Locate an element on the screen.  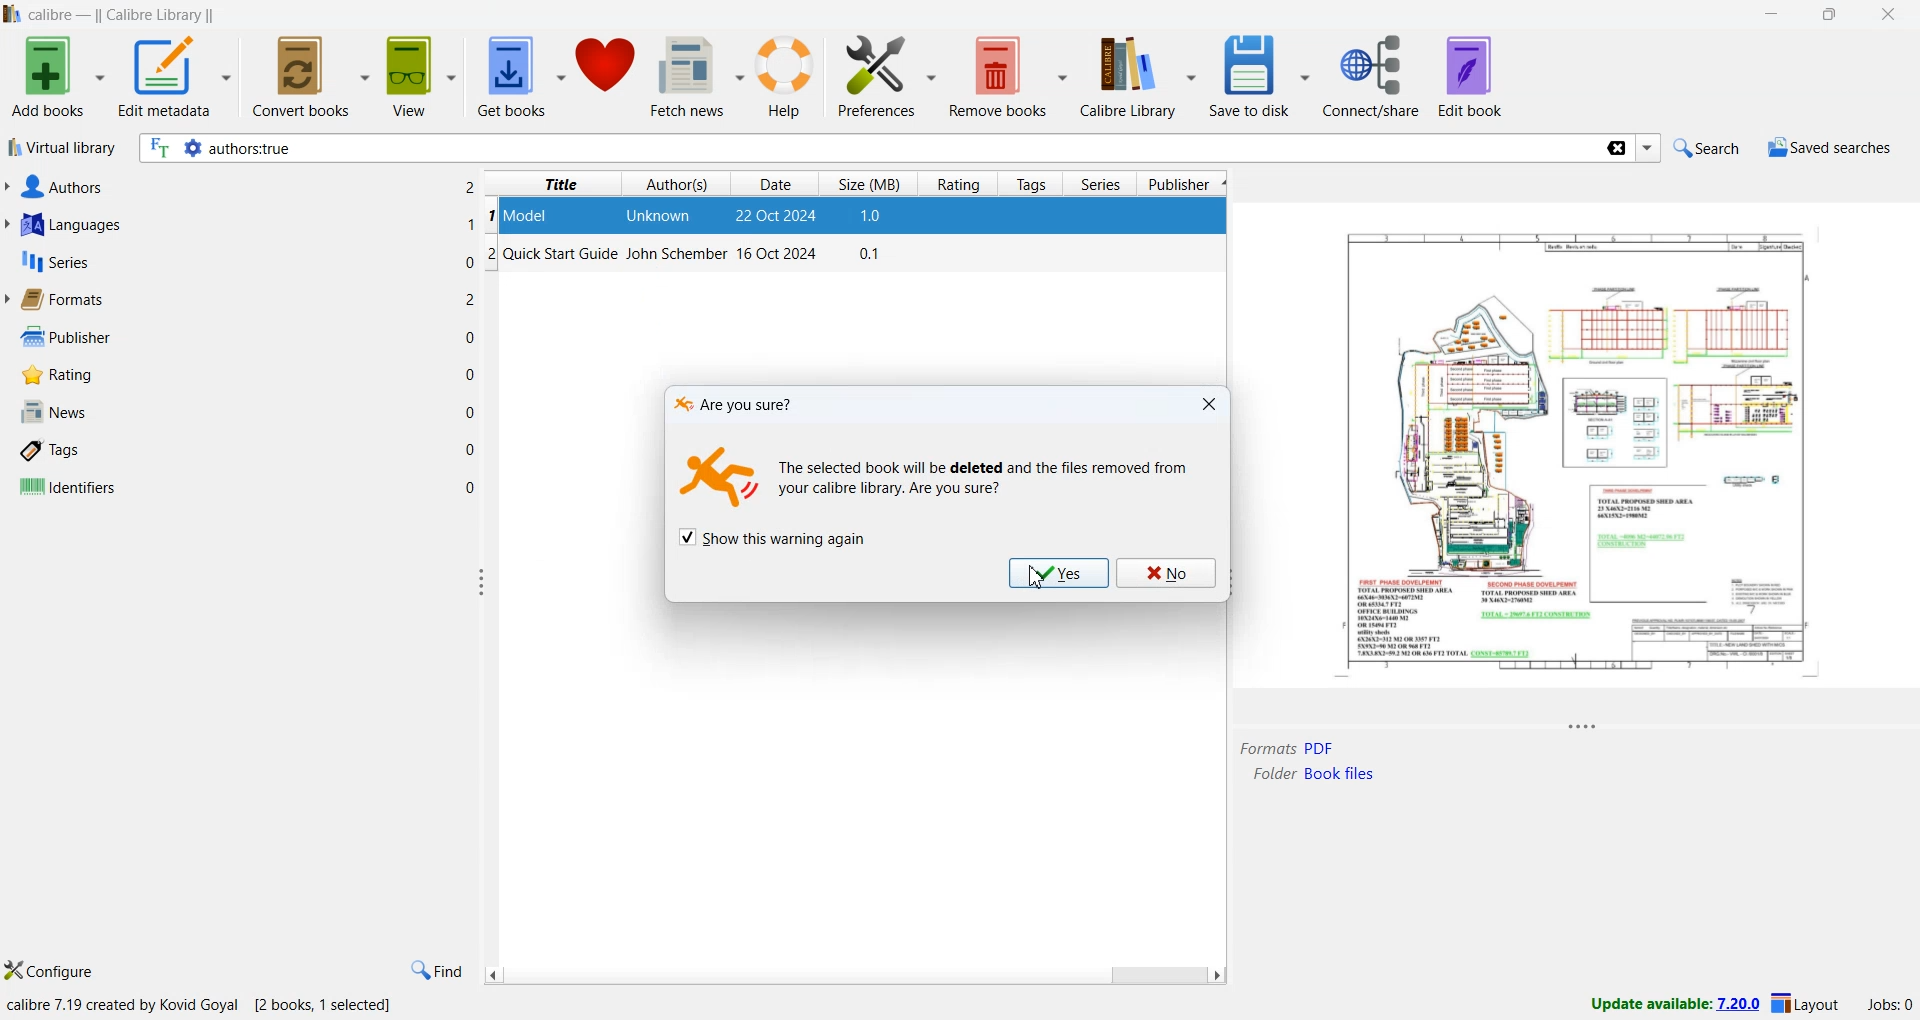
rating is located at coordinates (53, 375).